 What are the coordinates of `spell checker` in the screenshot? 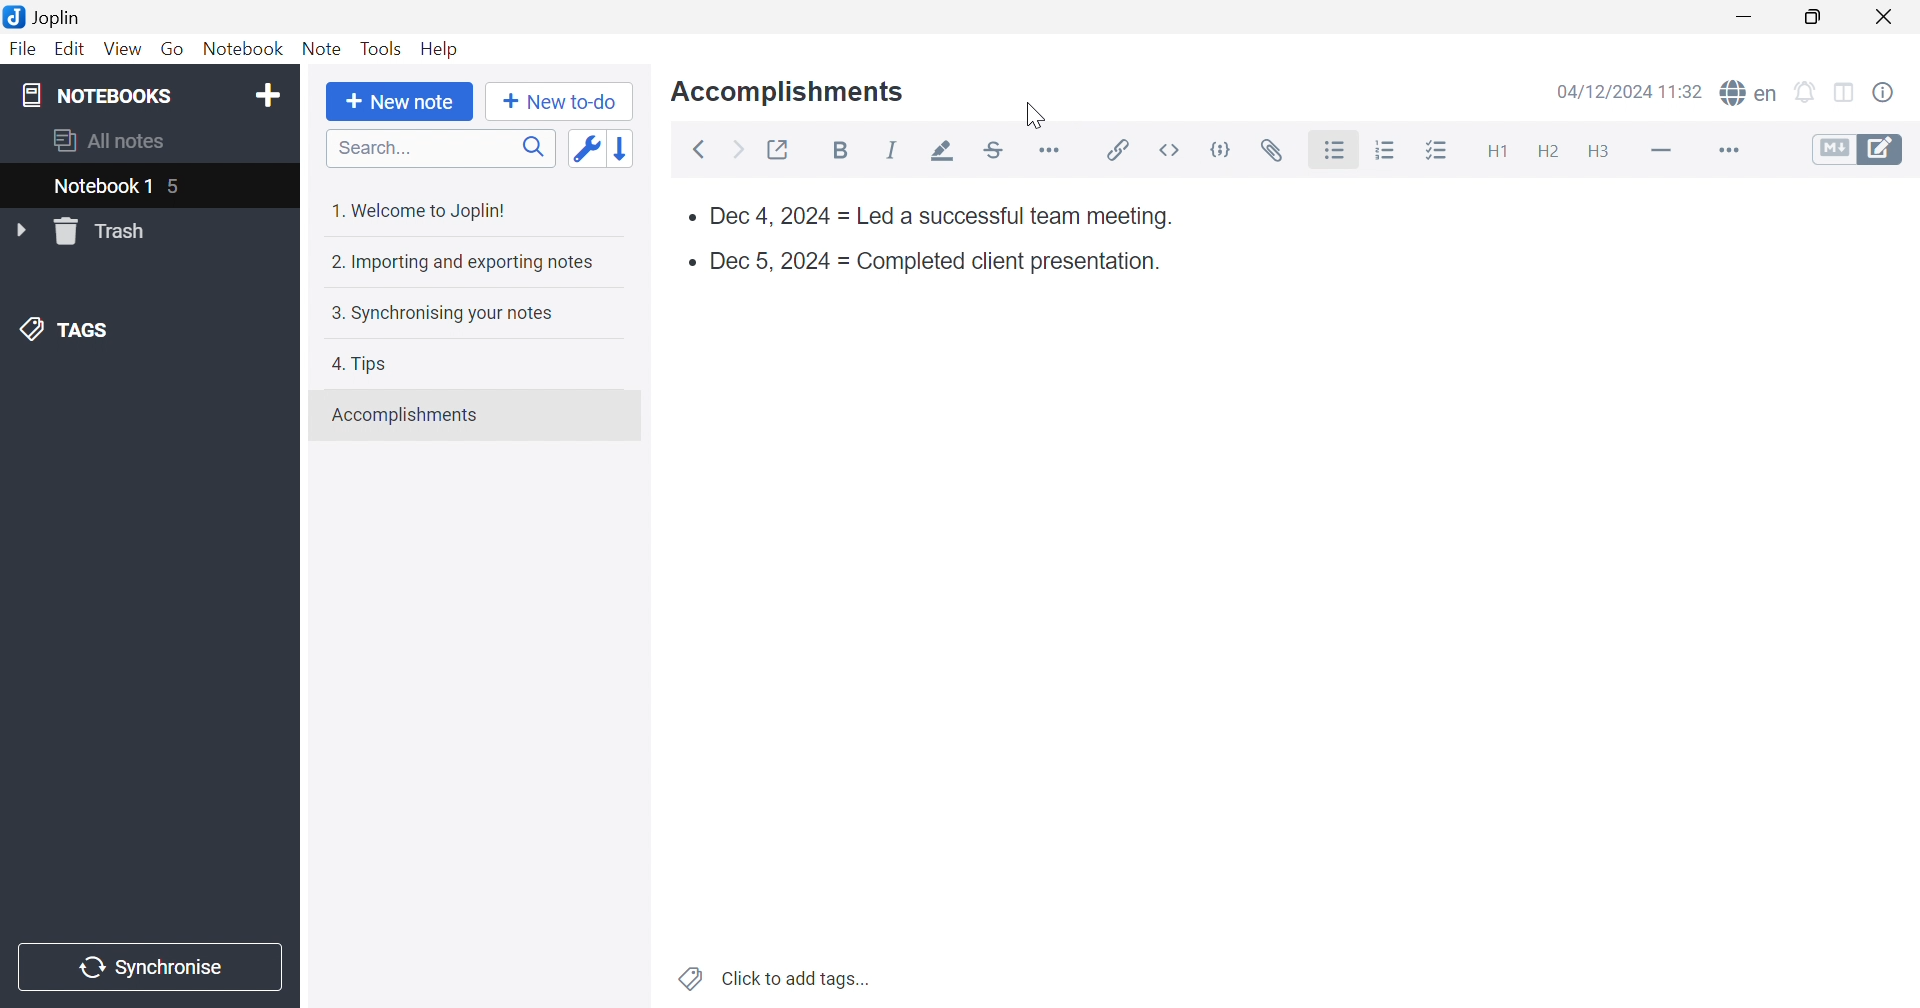 It's located at (1749, 94).